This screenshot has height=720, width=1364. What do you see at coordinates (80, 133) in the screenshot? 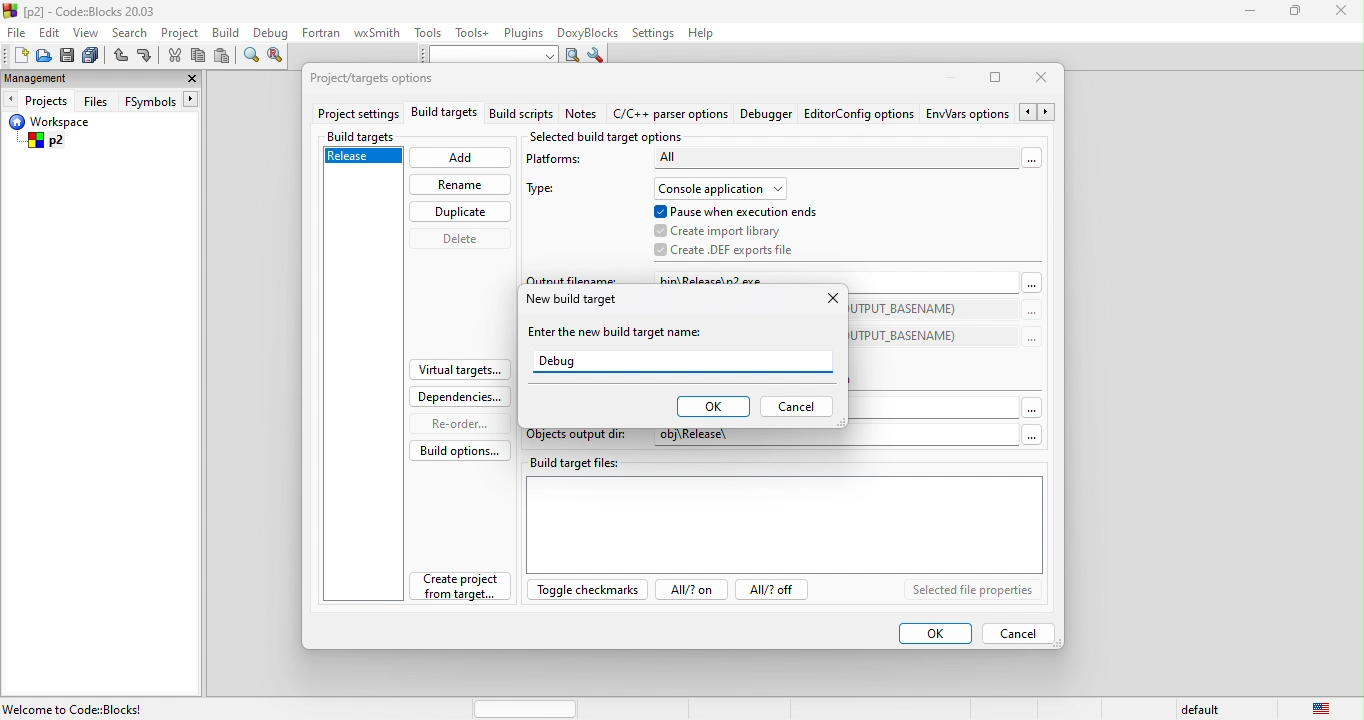
I see `workspace p2` at bounding box center [80, 133].